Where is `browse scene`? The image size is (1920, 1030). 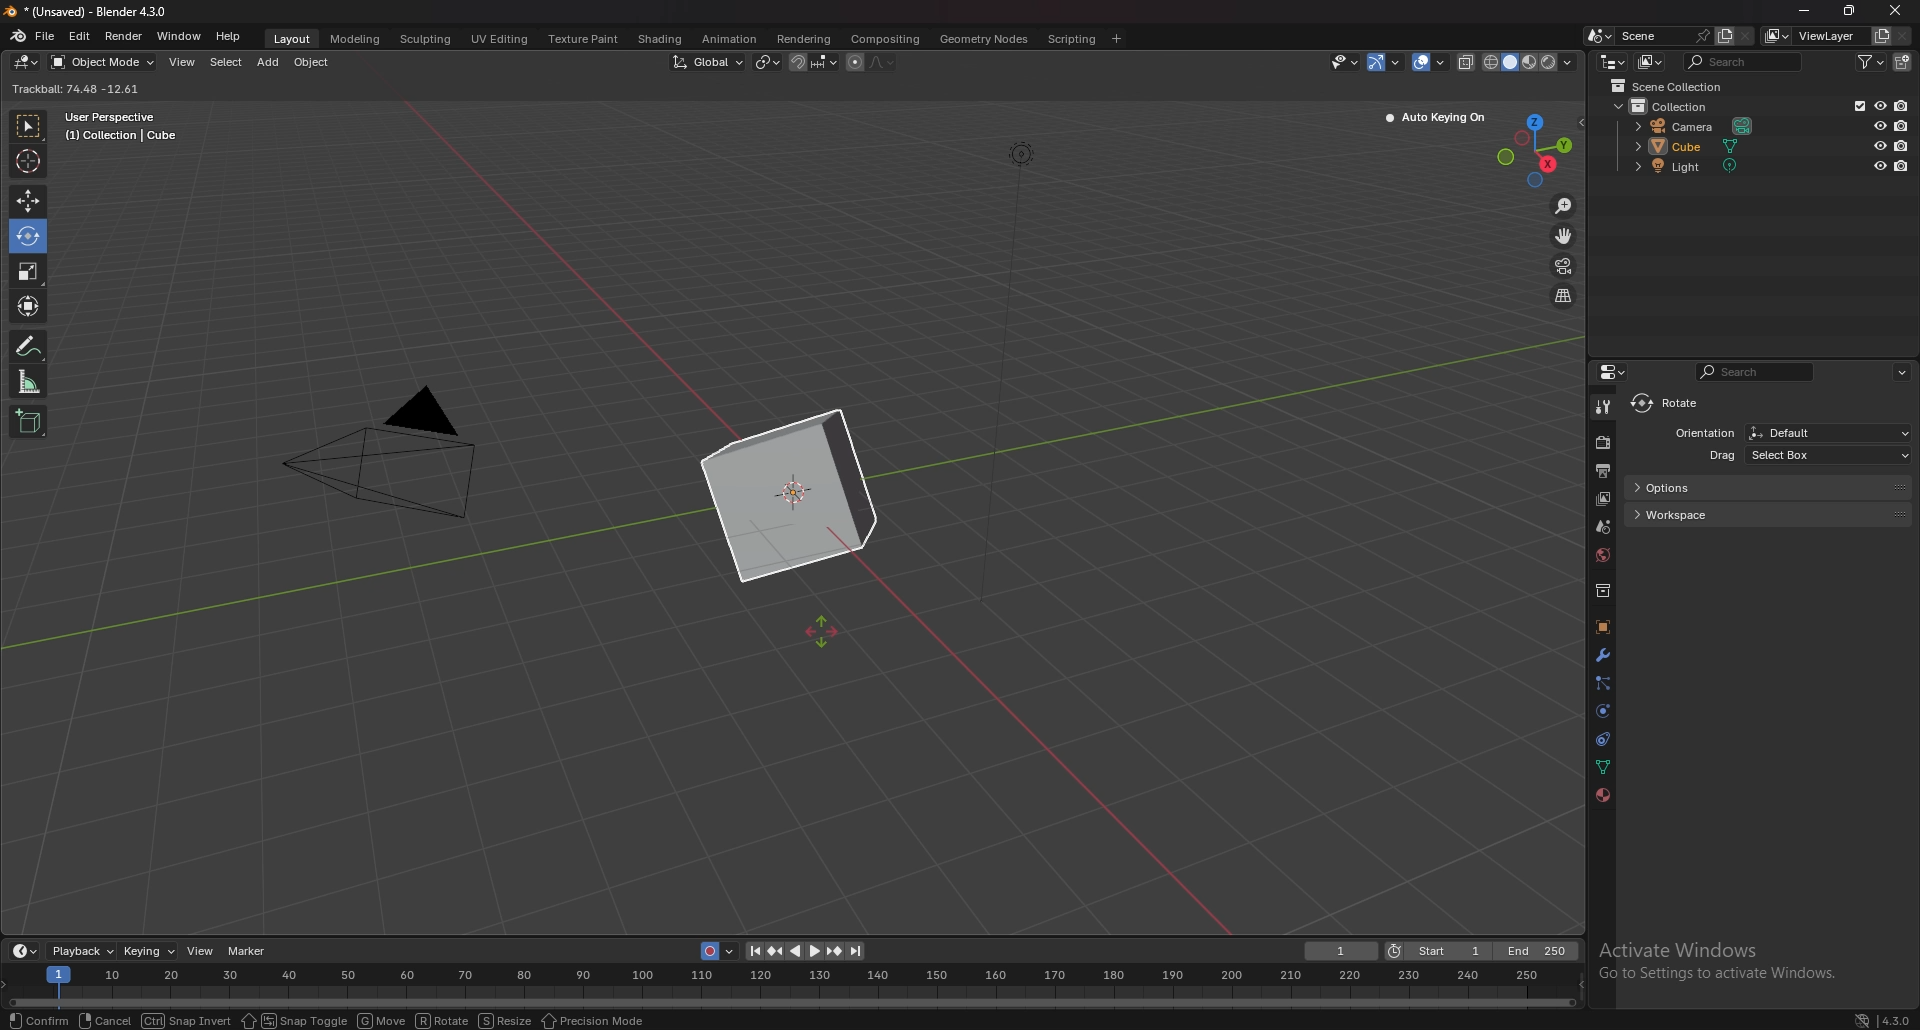
browse scene is located at coordinates (1598, 35).